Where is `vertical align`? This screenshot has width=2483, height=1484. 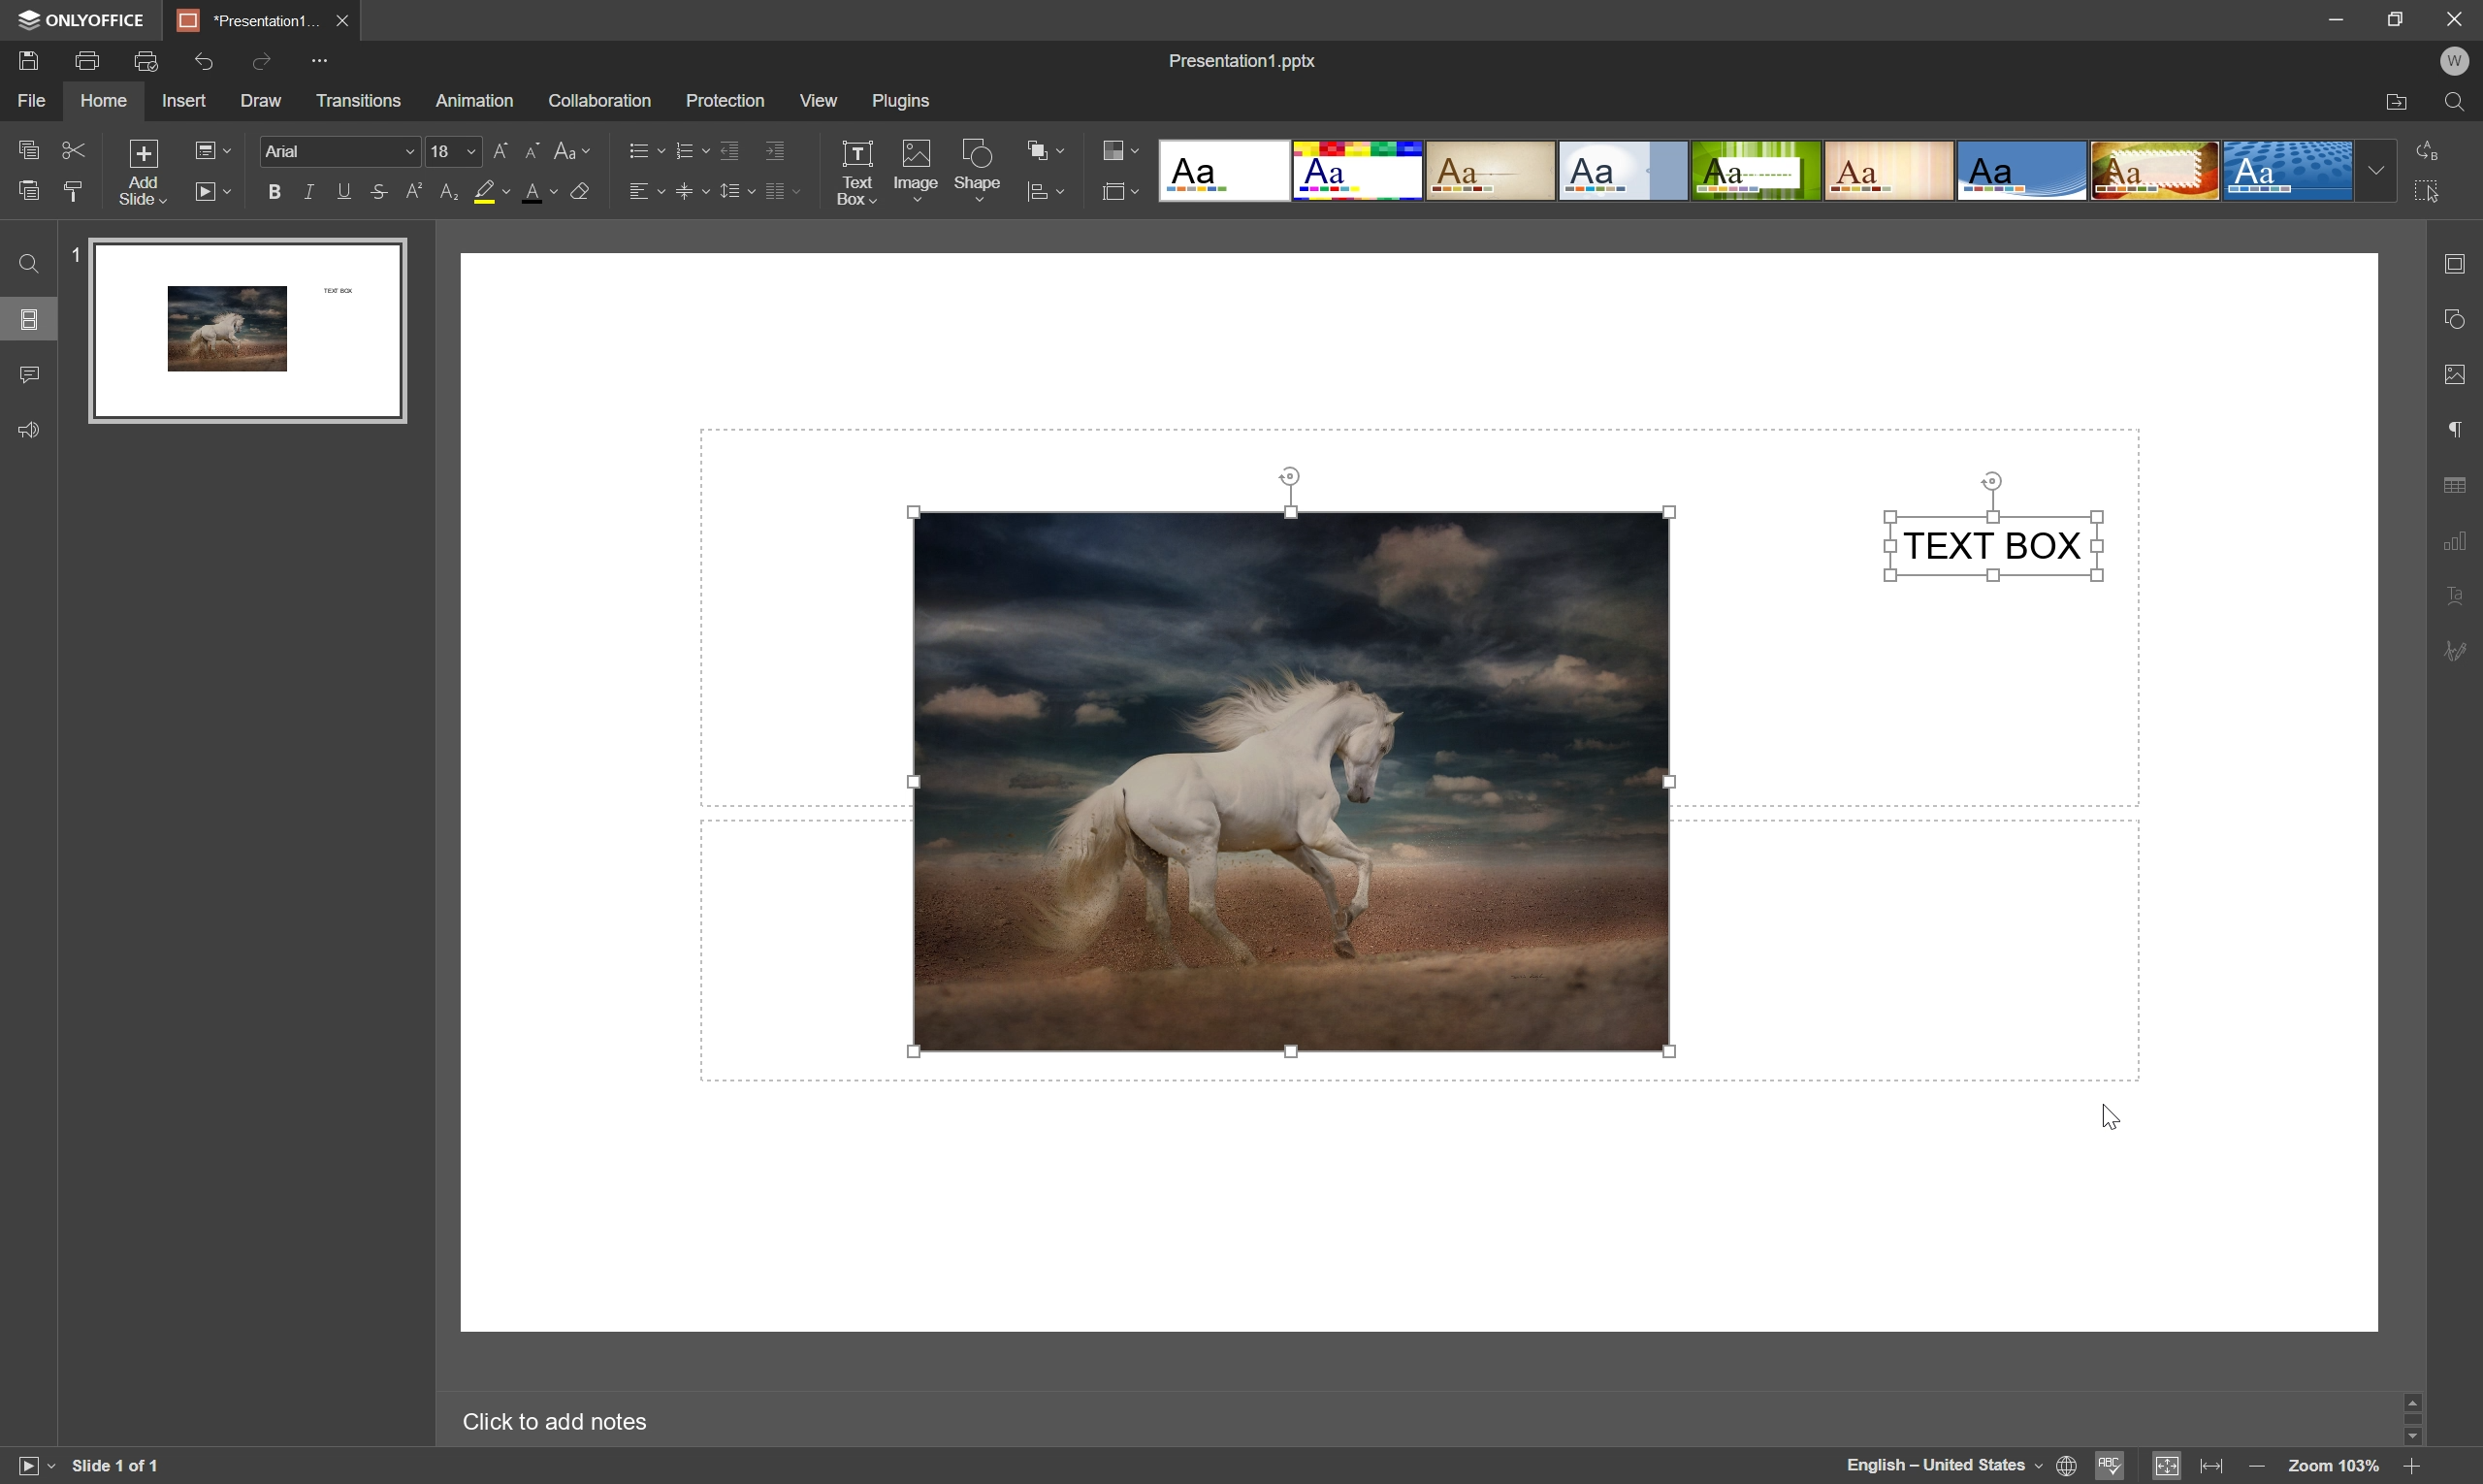 vertical align is located at coordinates (692, 190).